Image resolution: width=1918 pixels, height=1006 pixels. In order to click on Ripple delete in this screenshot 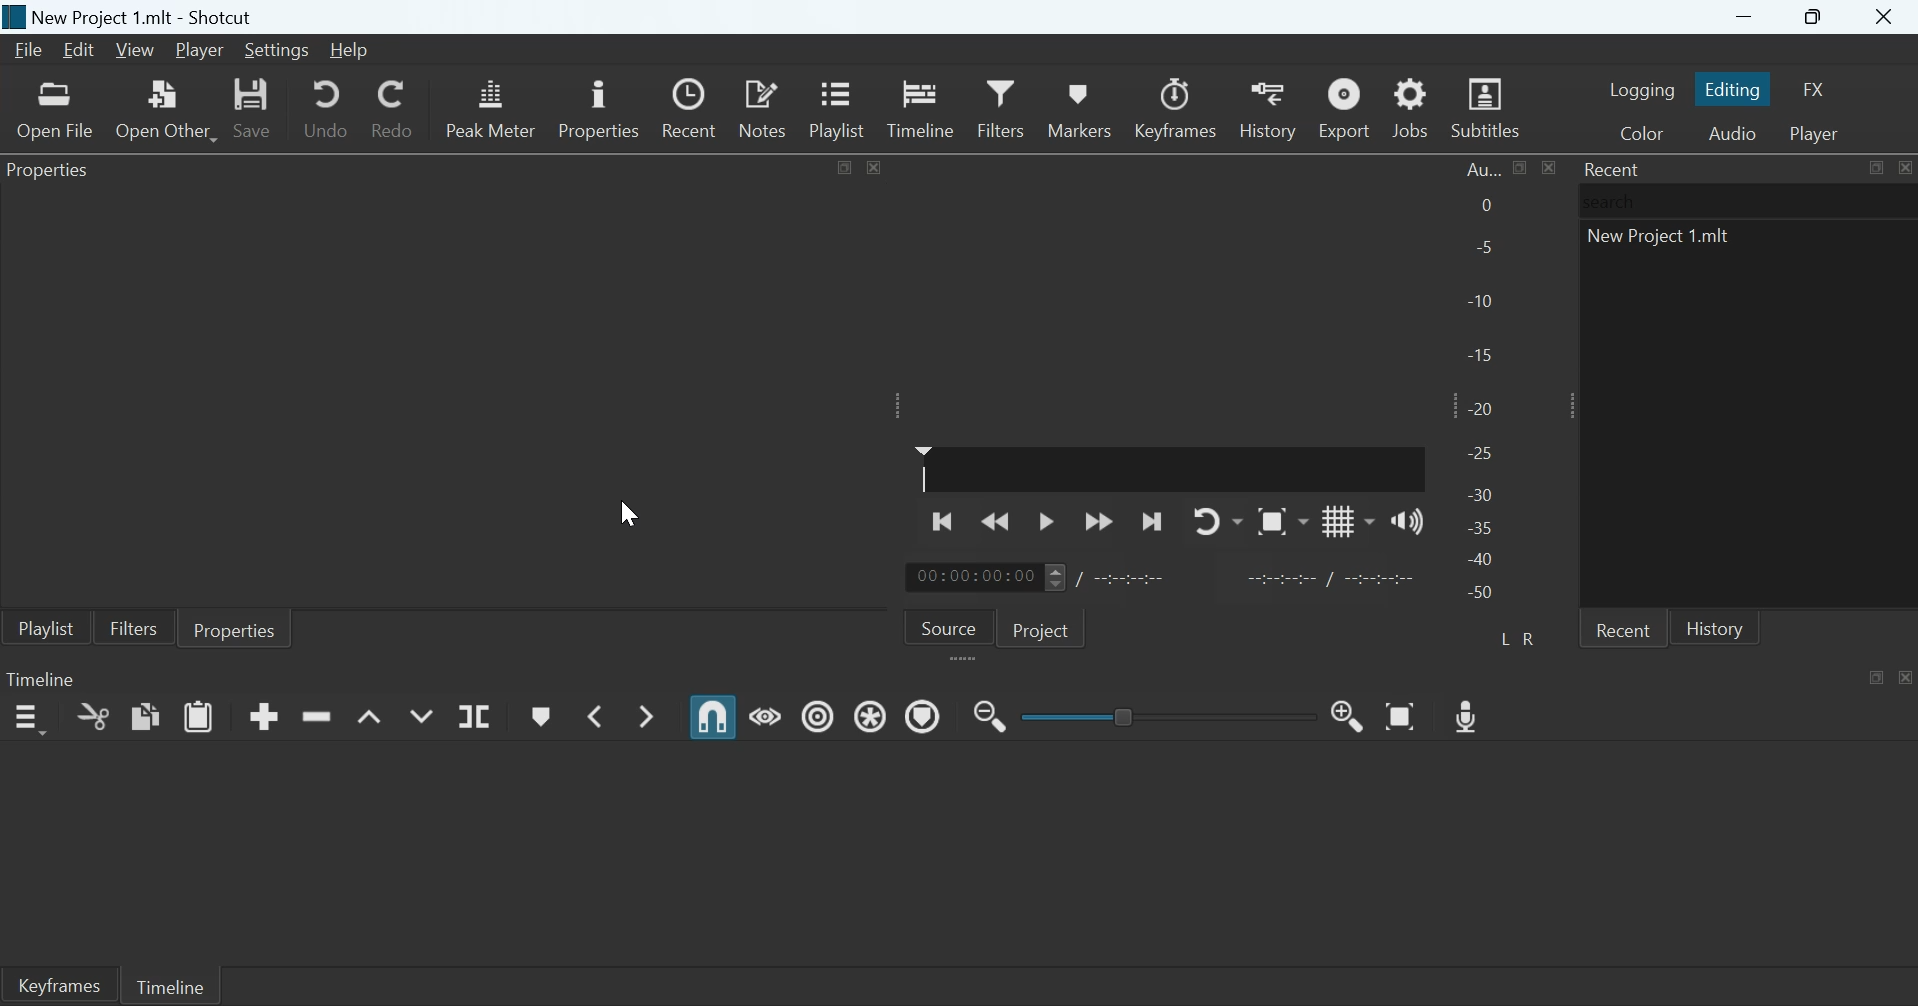, I will do `click(316, 715)`.